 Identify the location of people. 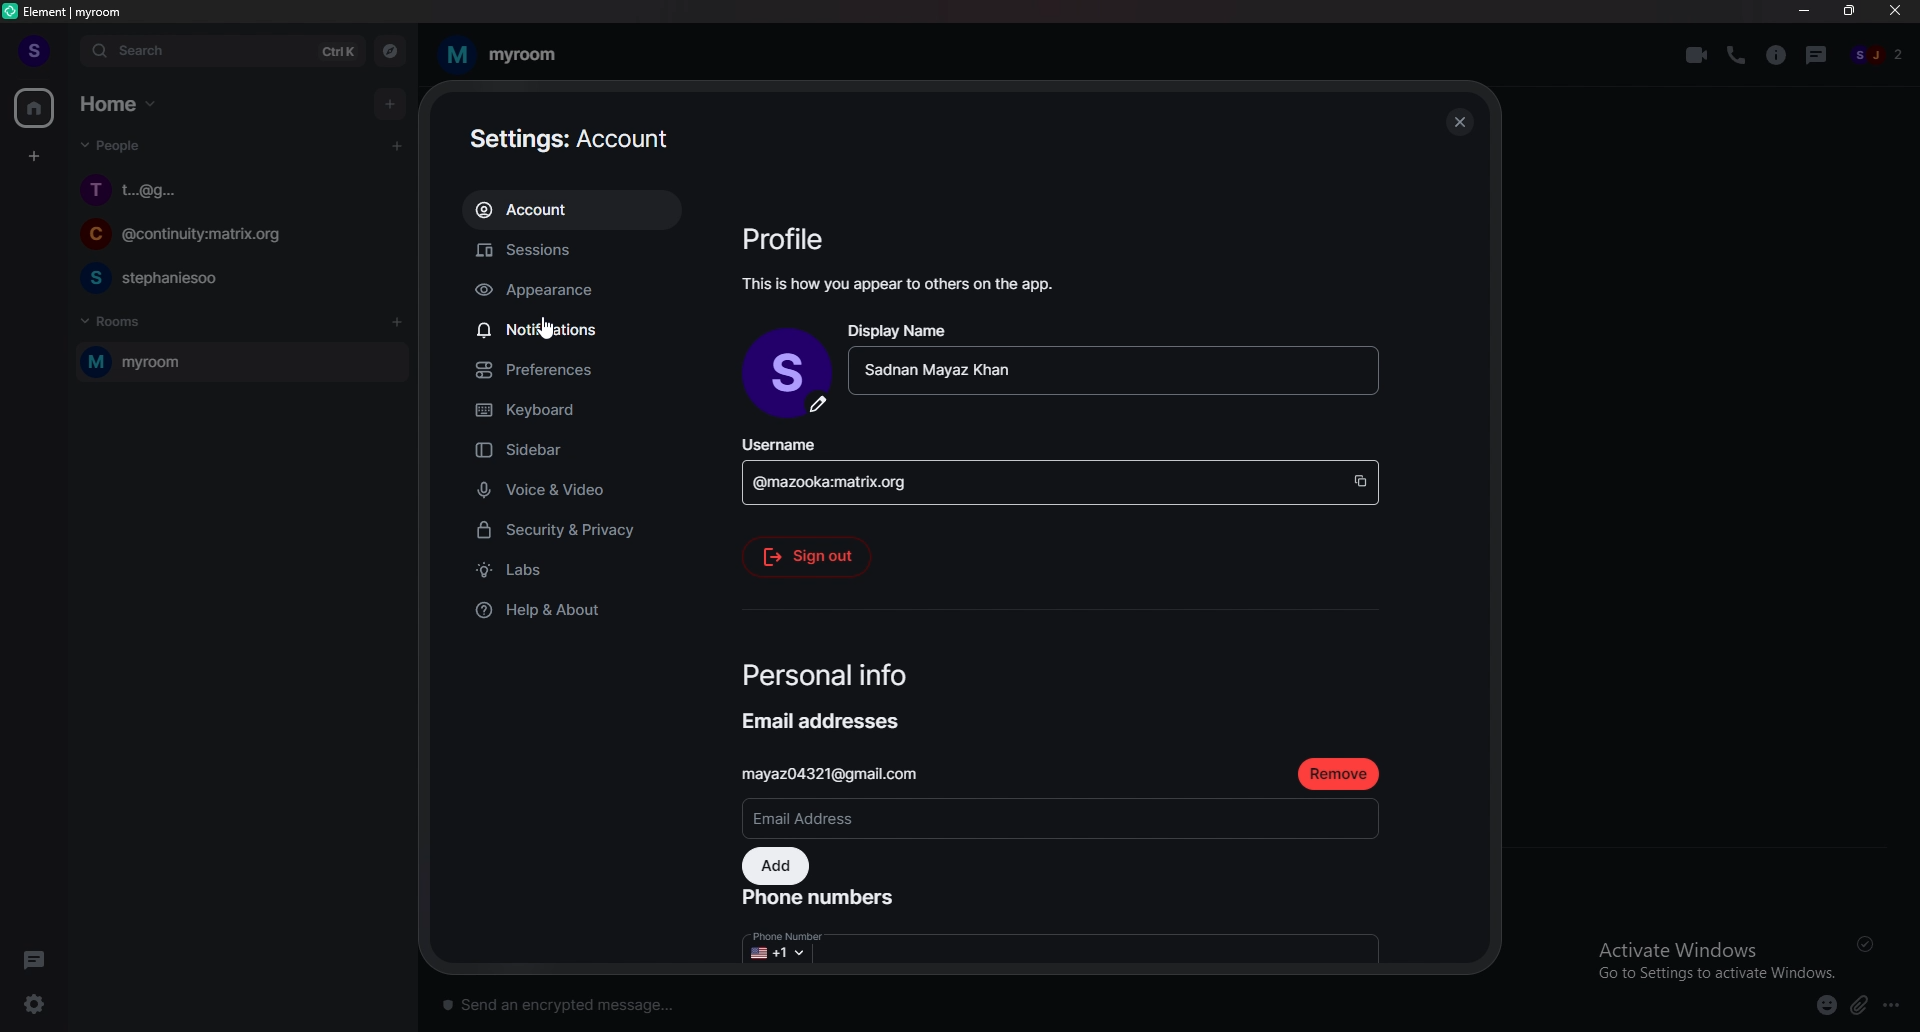
(115, 145).